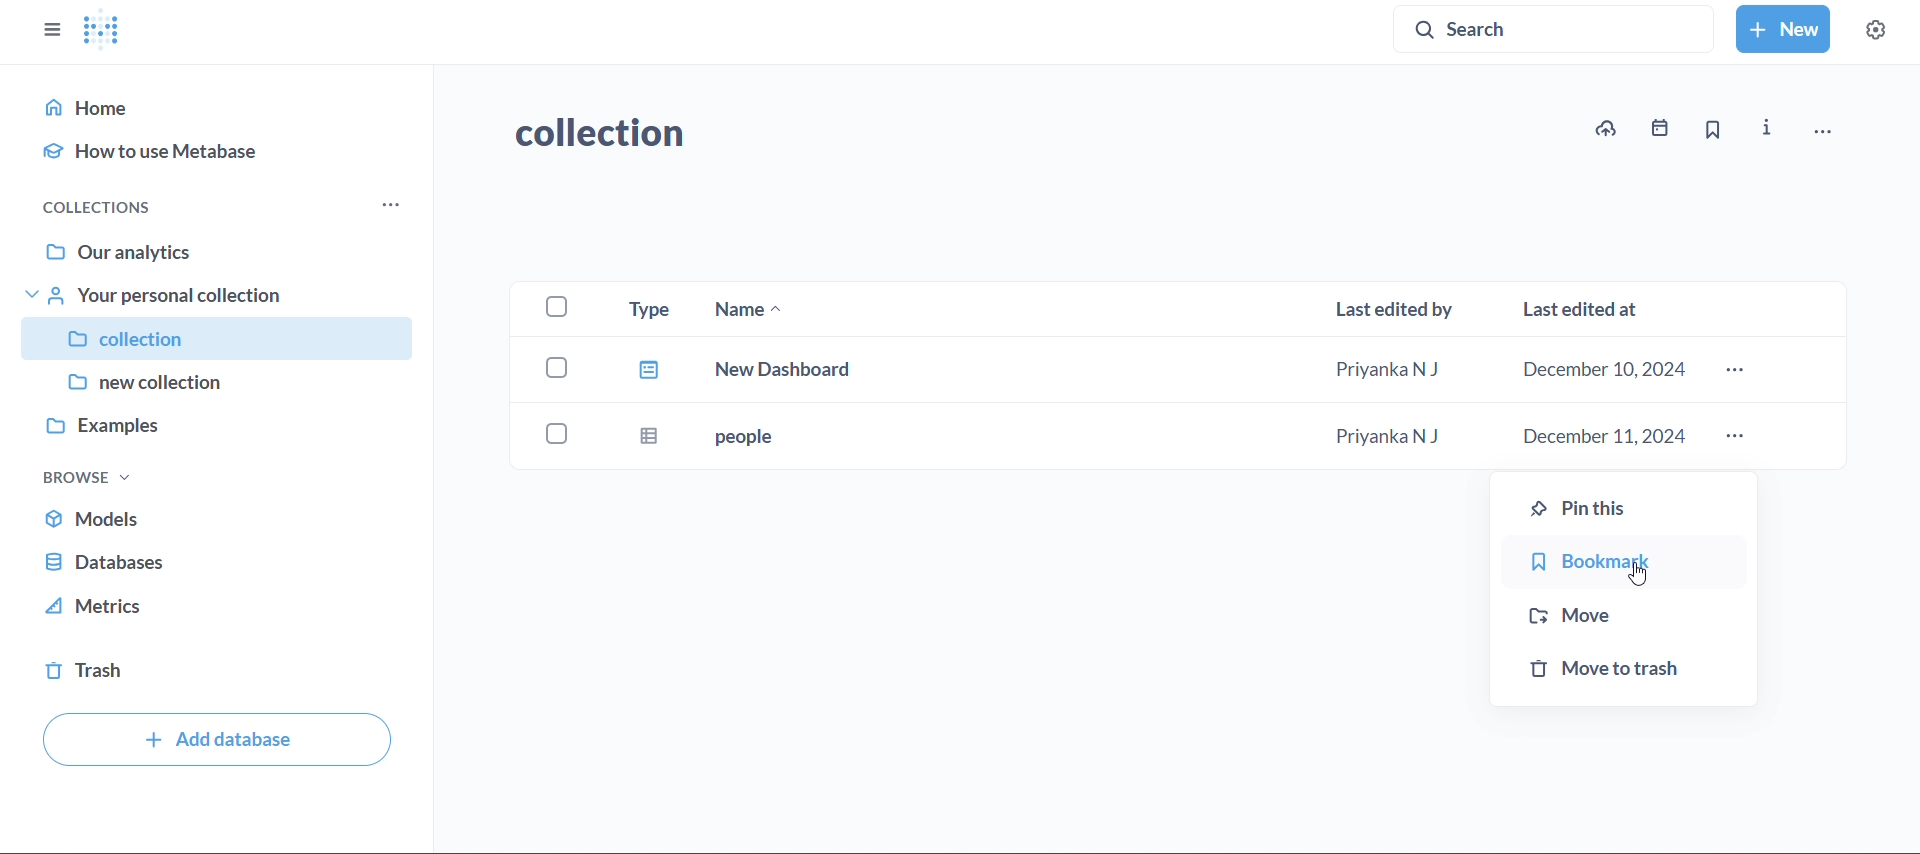 The height and width of the screenshot is (854, 1920). Describe the element at coordinates (214, 742) in the screenshot. I see `add databse` at that location.